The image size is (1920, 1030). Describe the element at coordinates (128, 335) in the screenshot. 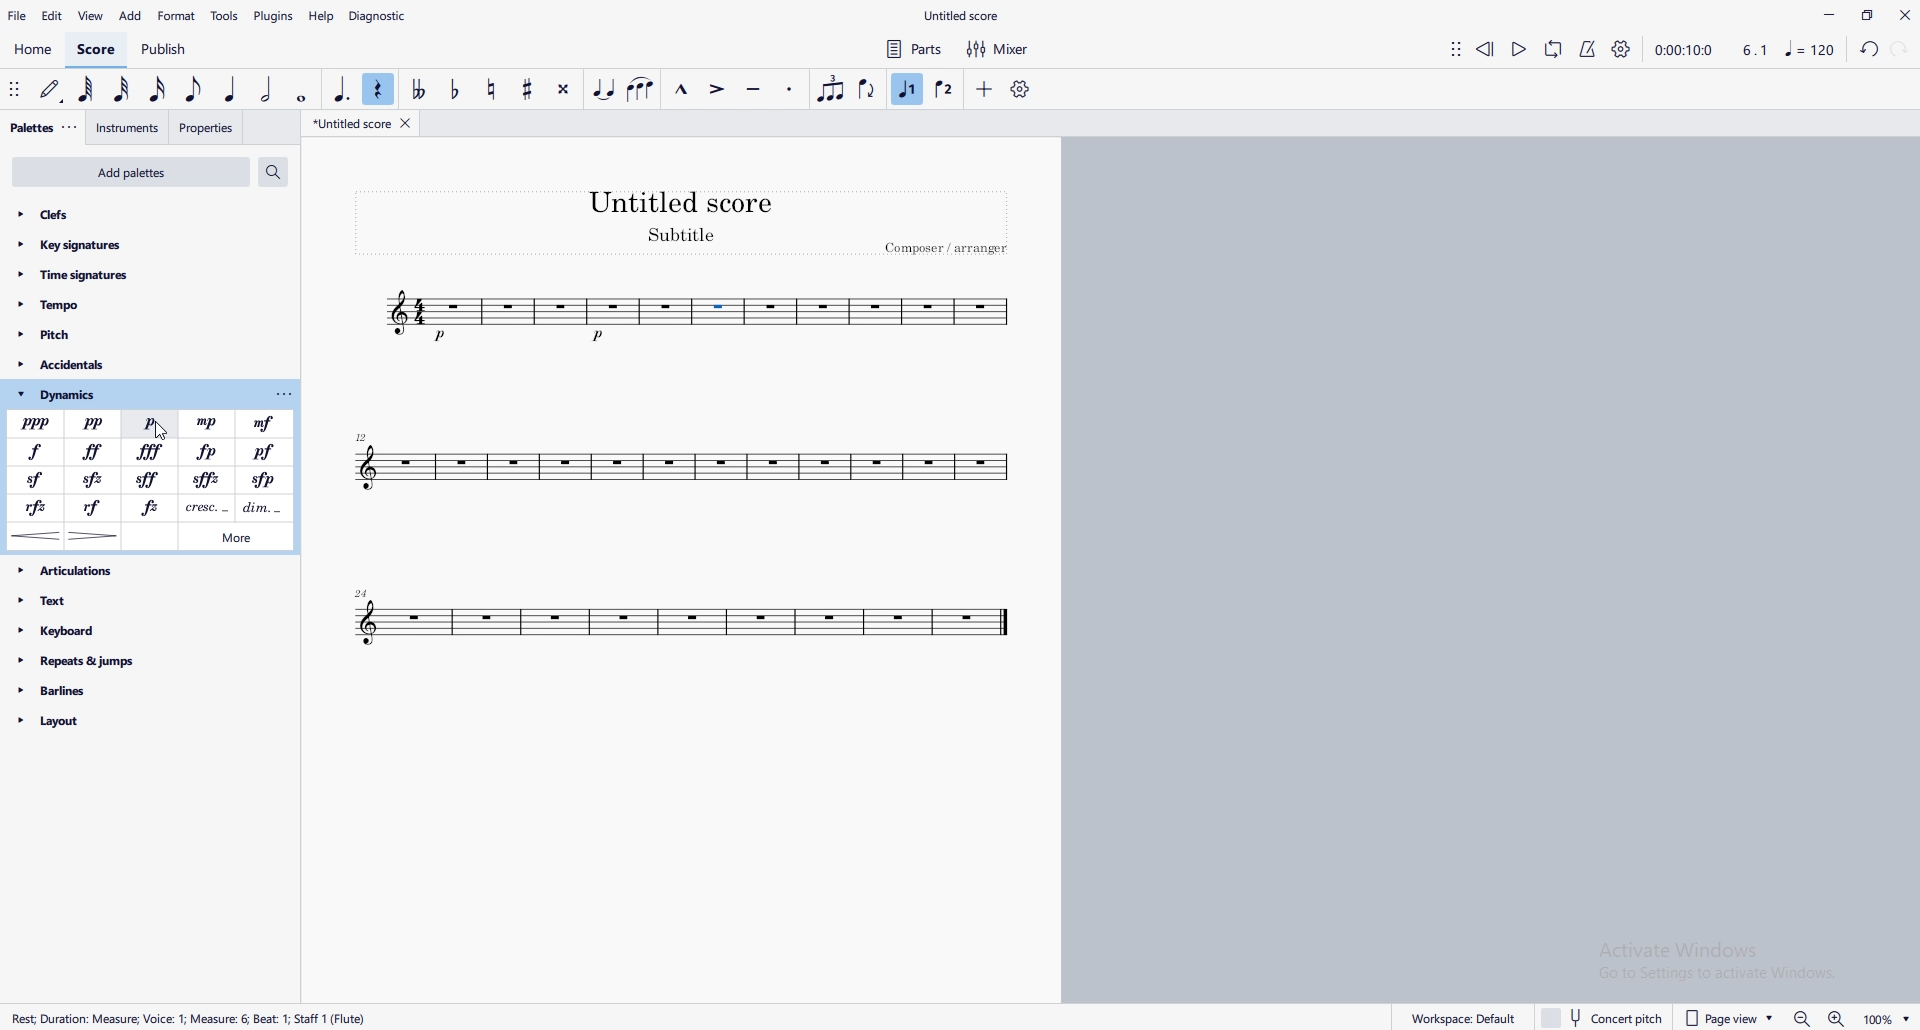

I see `pitch` at that location.